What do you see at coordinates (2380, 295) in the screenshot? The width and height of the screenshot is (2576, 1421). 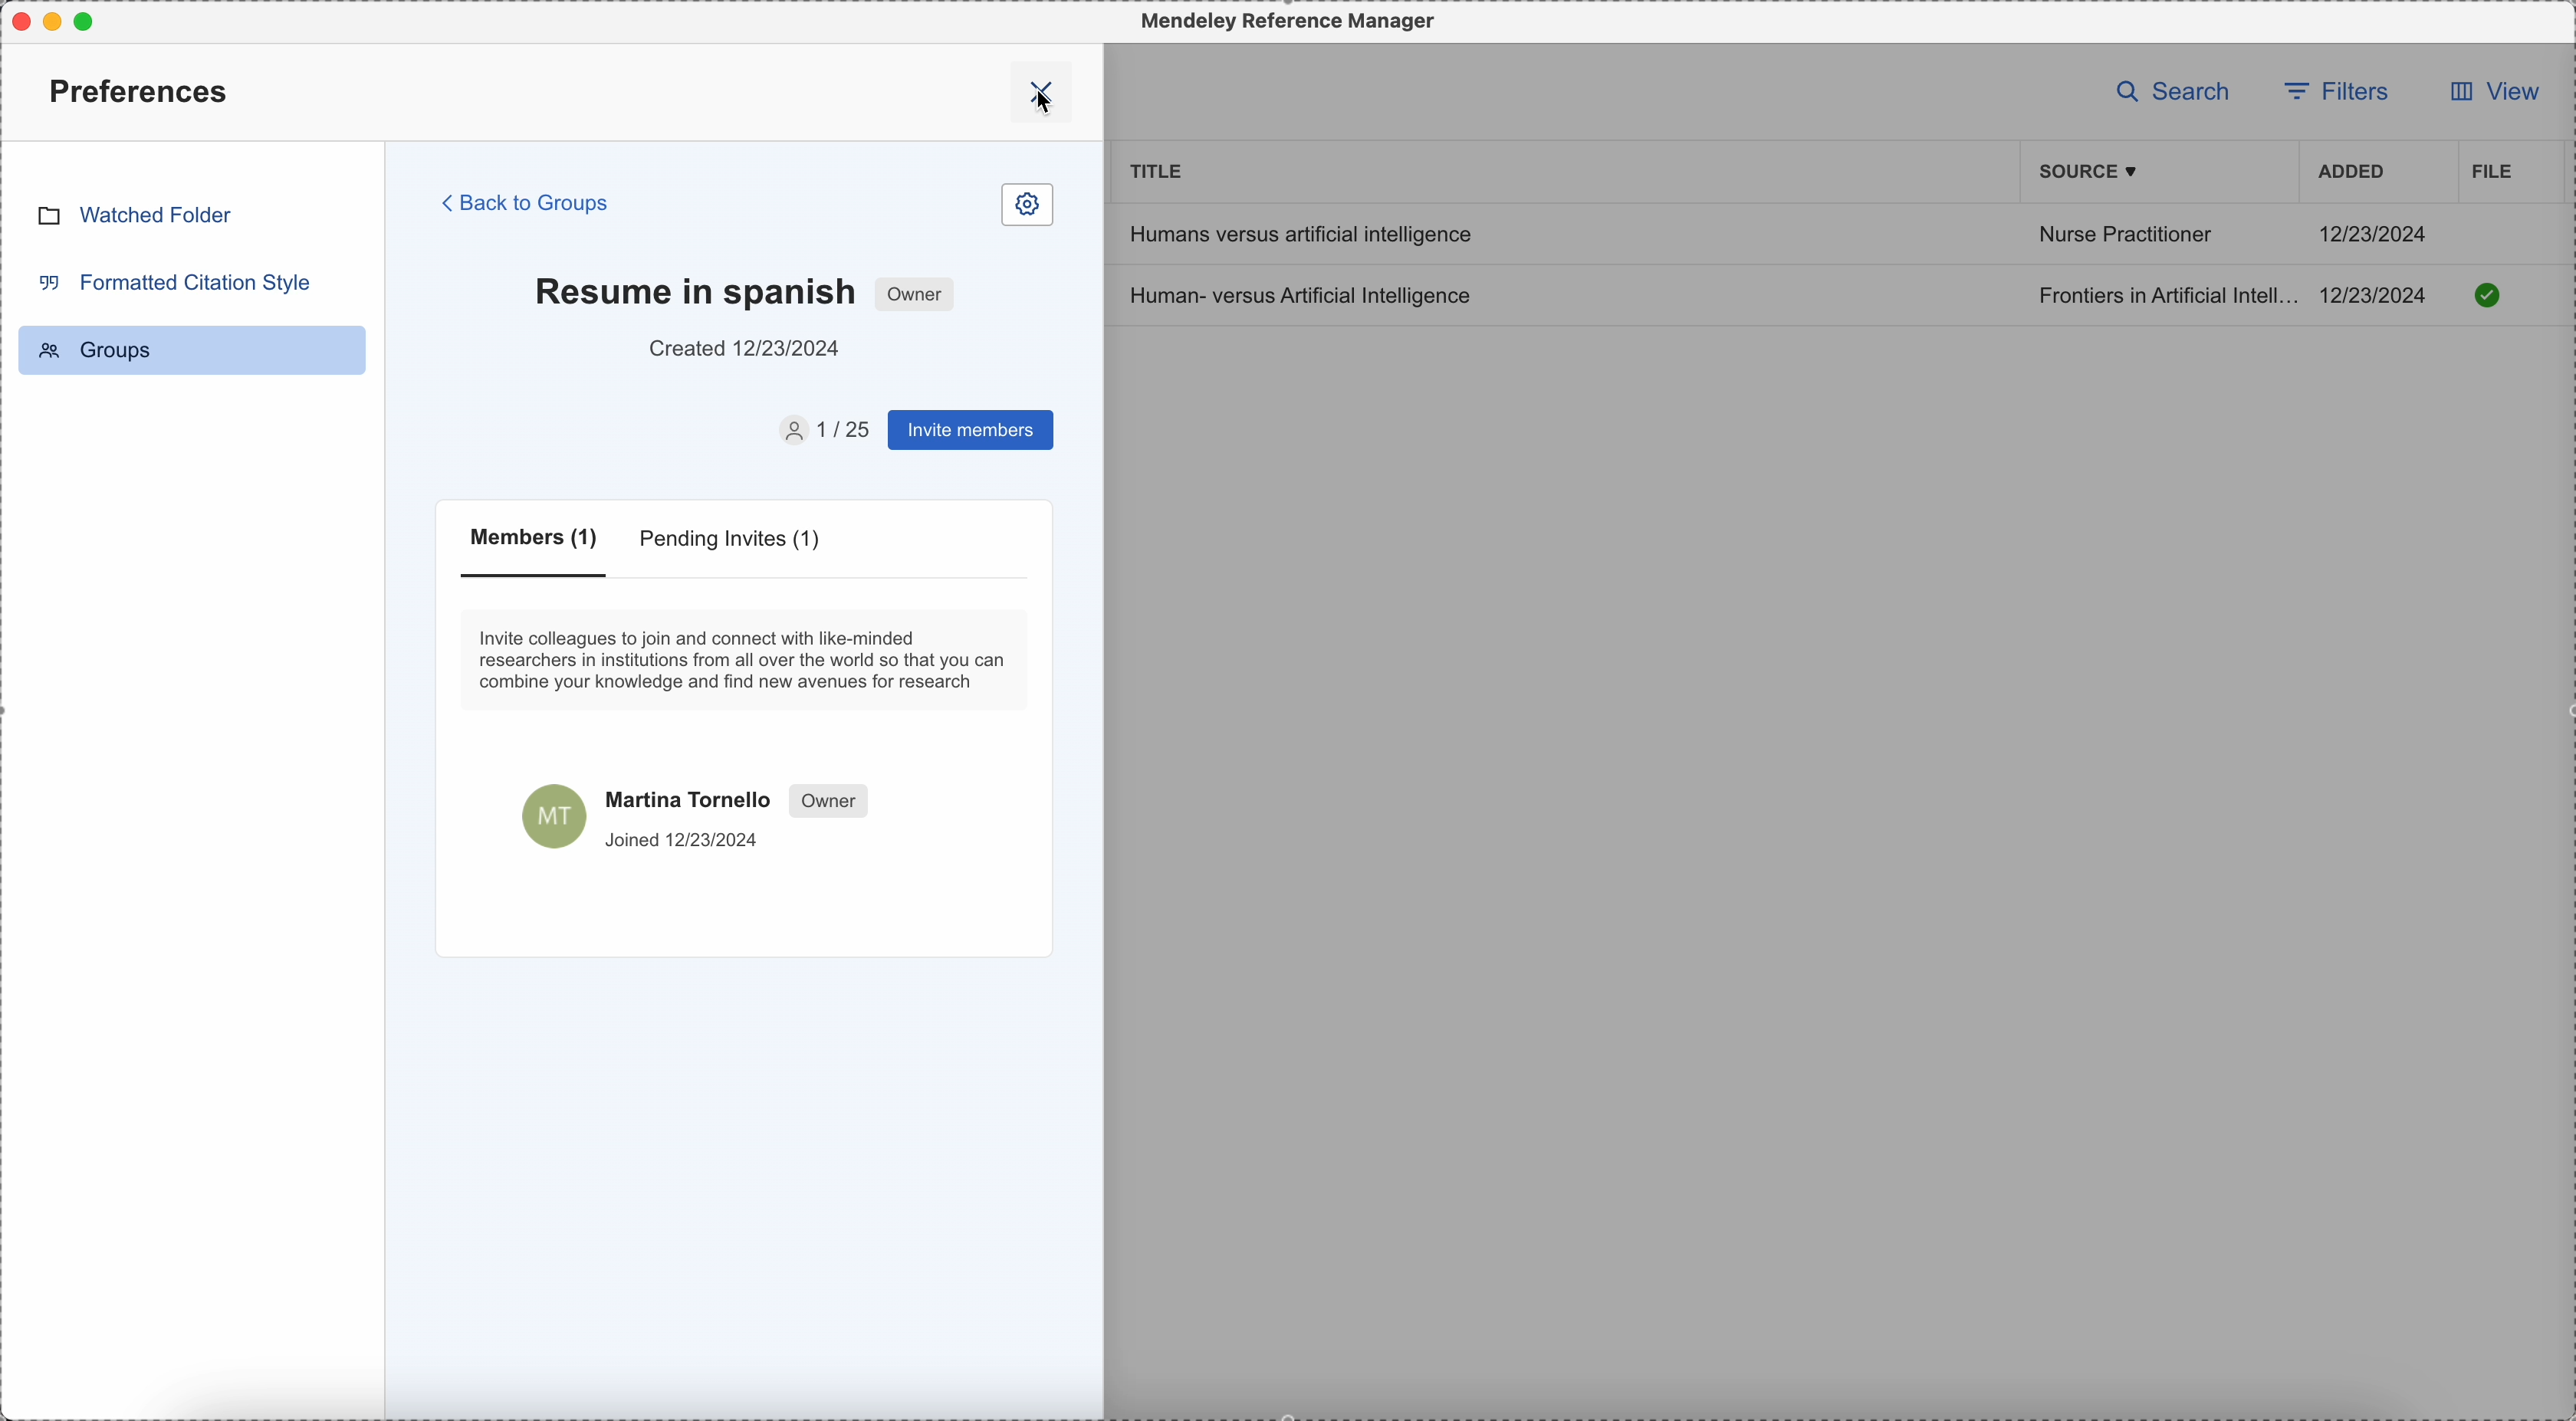 I see `12/23/2024` at bounding box center [2380, 295].